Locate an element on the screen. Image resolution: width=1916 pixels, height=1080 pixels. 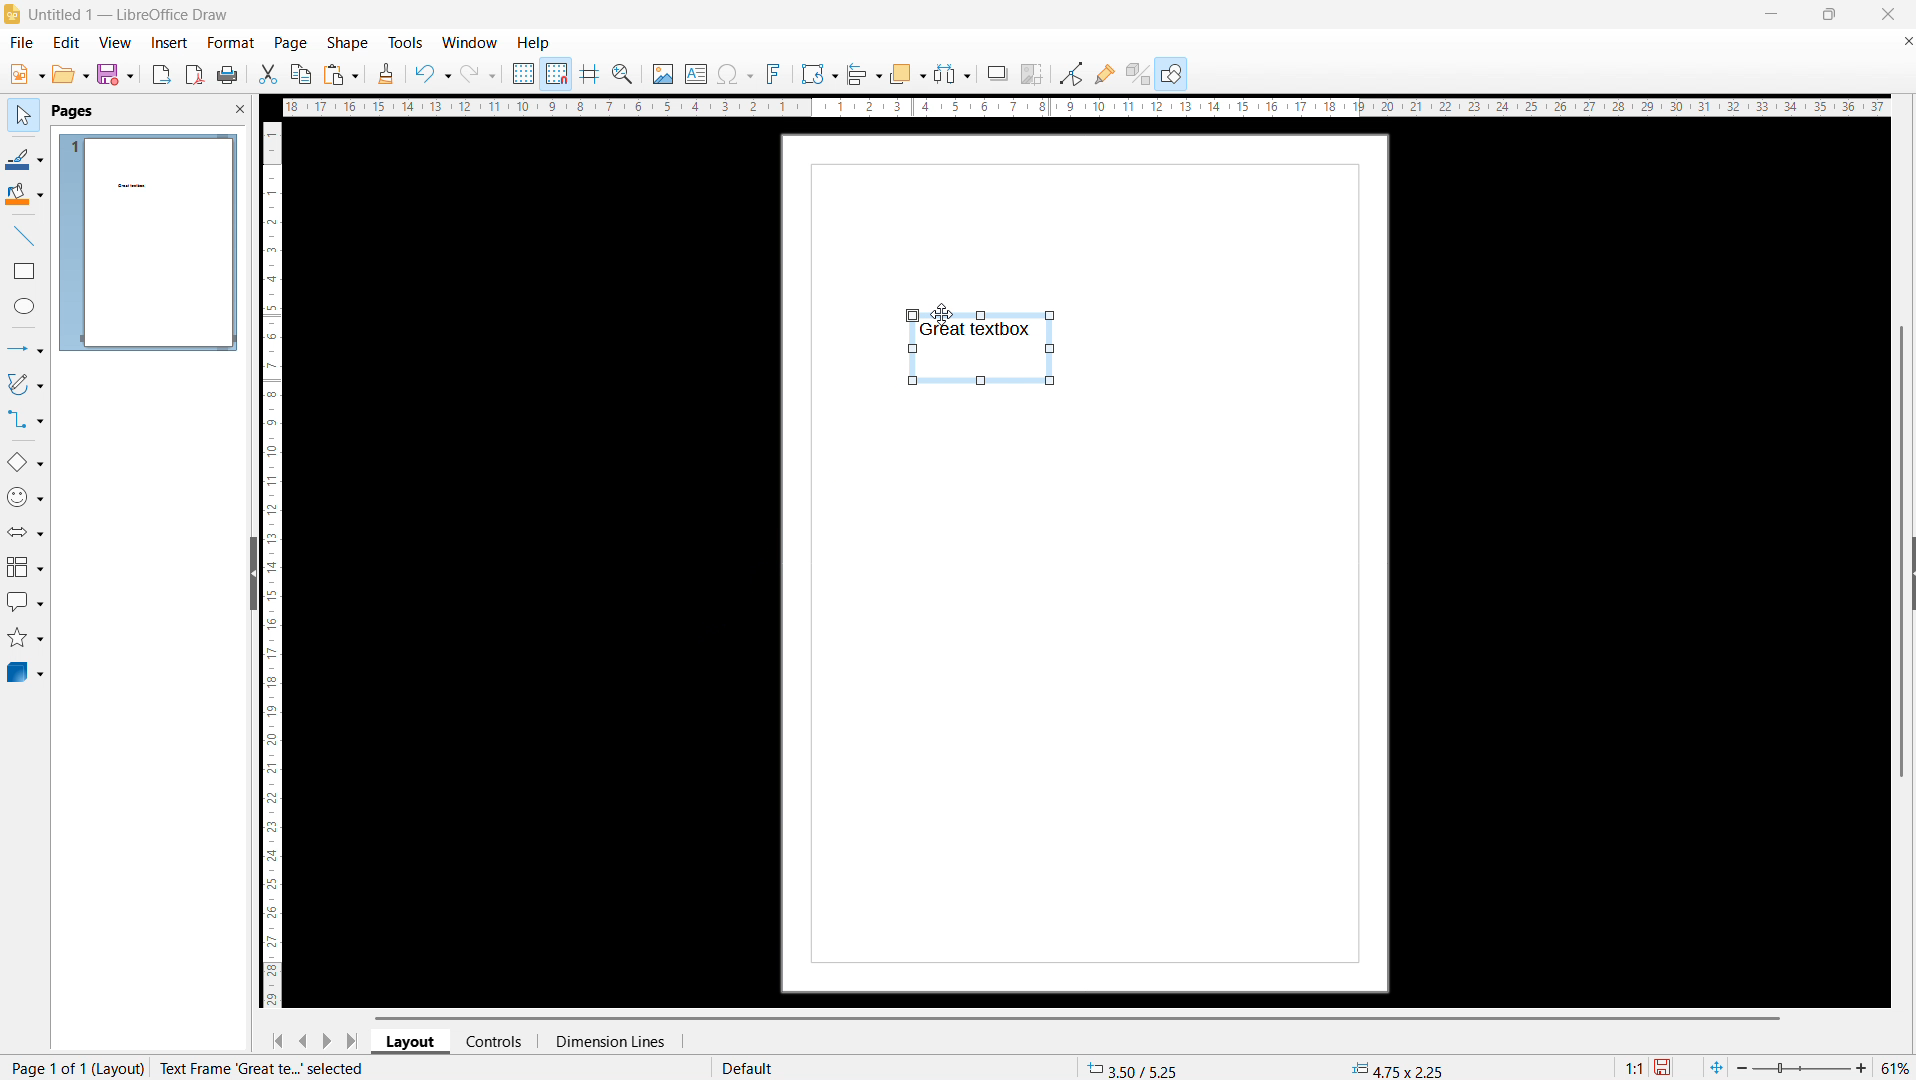
crop image is located at coordinates (1032, 73).